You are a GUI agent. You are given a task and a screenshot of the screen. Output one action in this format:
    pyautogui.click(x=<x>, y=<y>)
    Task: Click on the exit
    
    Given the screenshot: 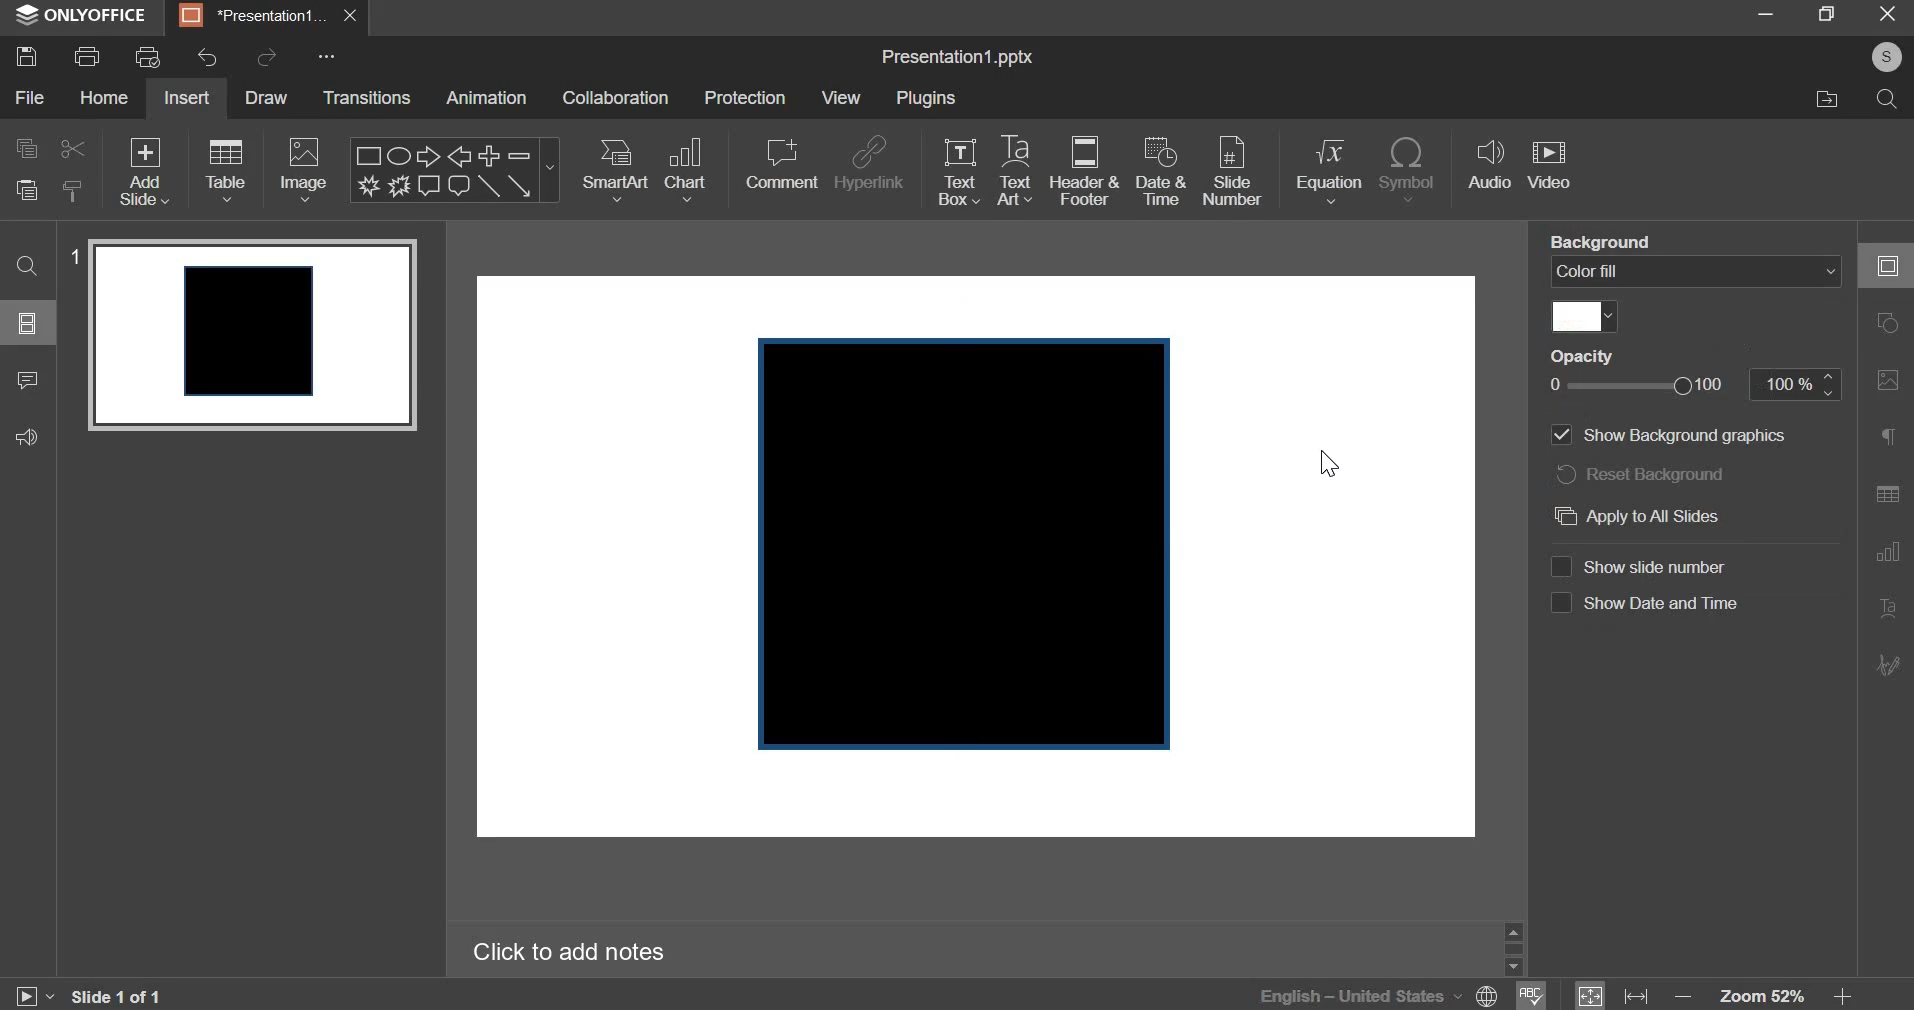 What is the action you would take?
    pyautogui.click(x=1885, y=16)
    